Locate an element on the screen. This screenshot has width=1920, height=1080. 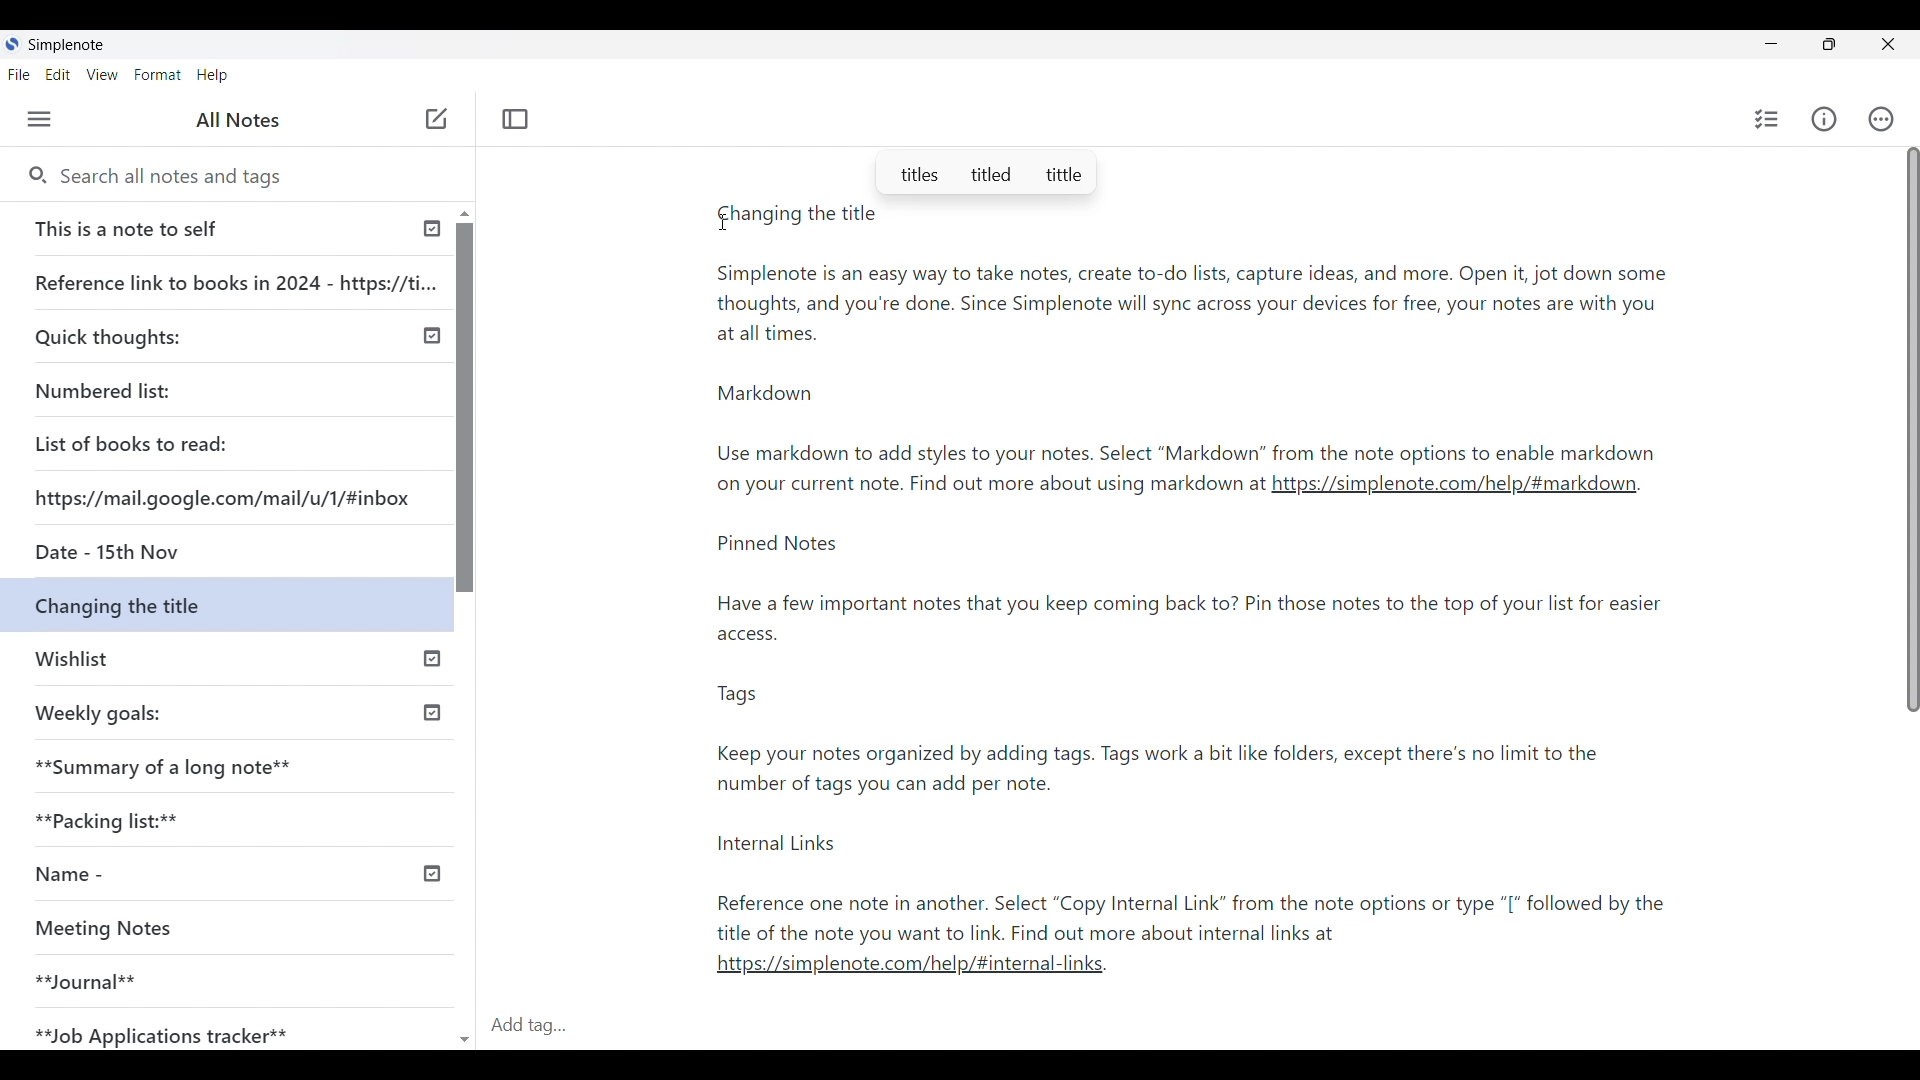
link is located at coordinates (1454, 490).